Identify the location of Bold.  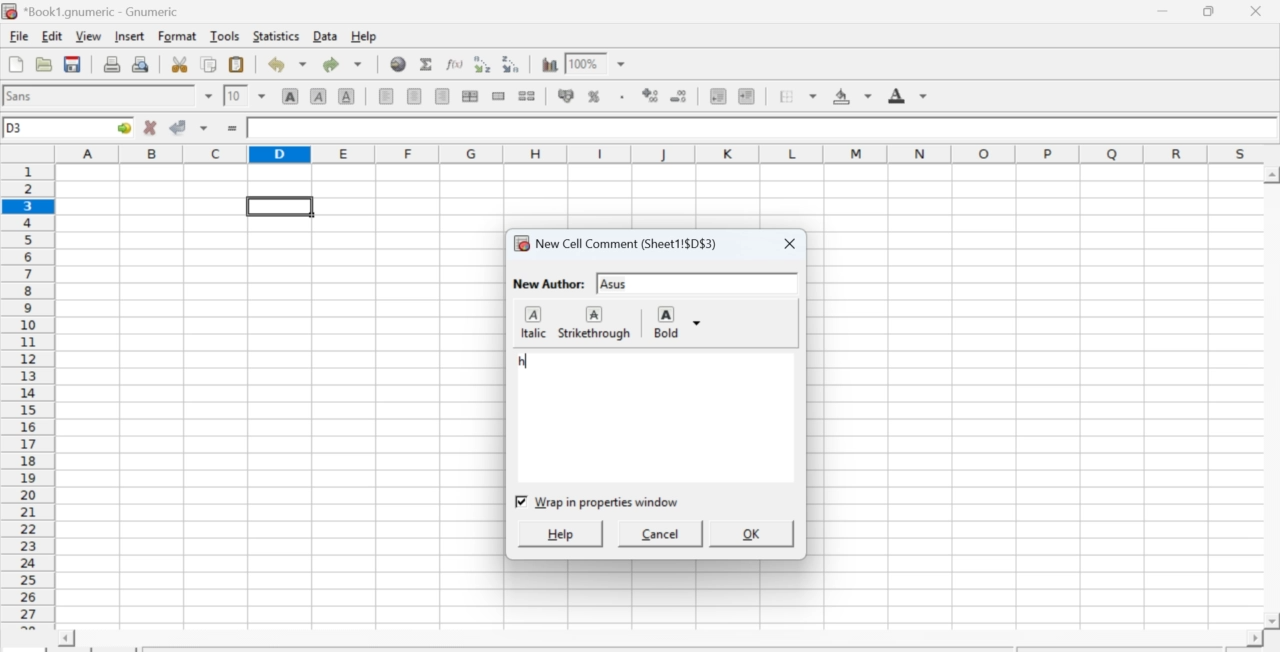
(287, 96).